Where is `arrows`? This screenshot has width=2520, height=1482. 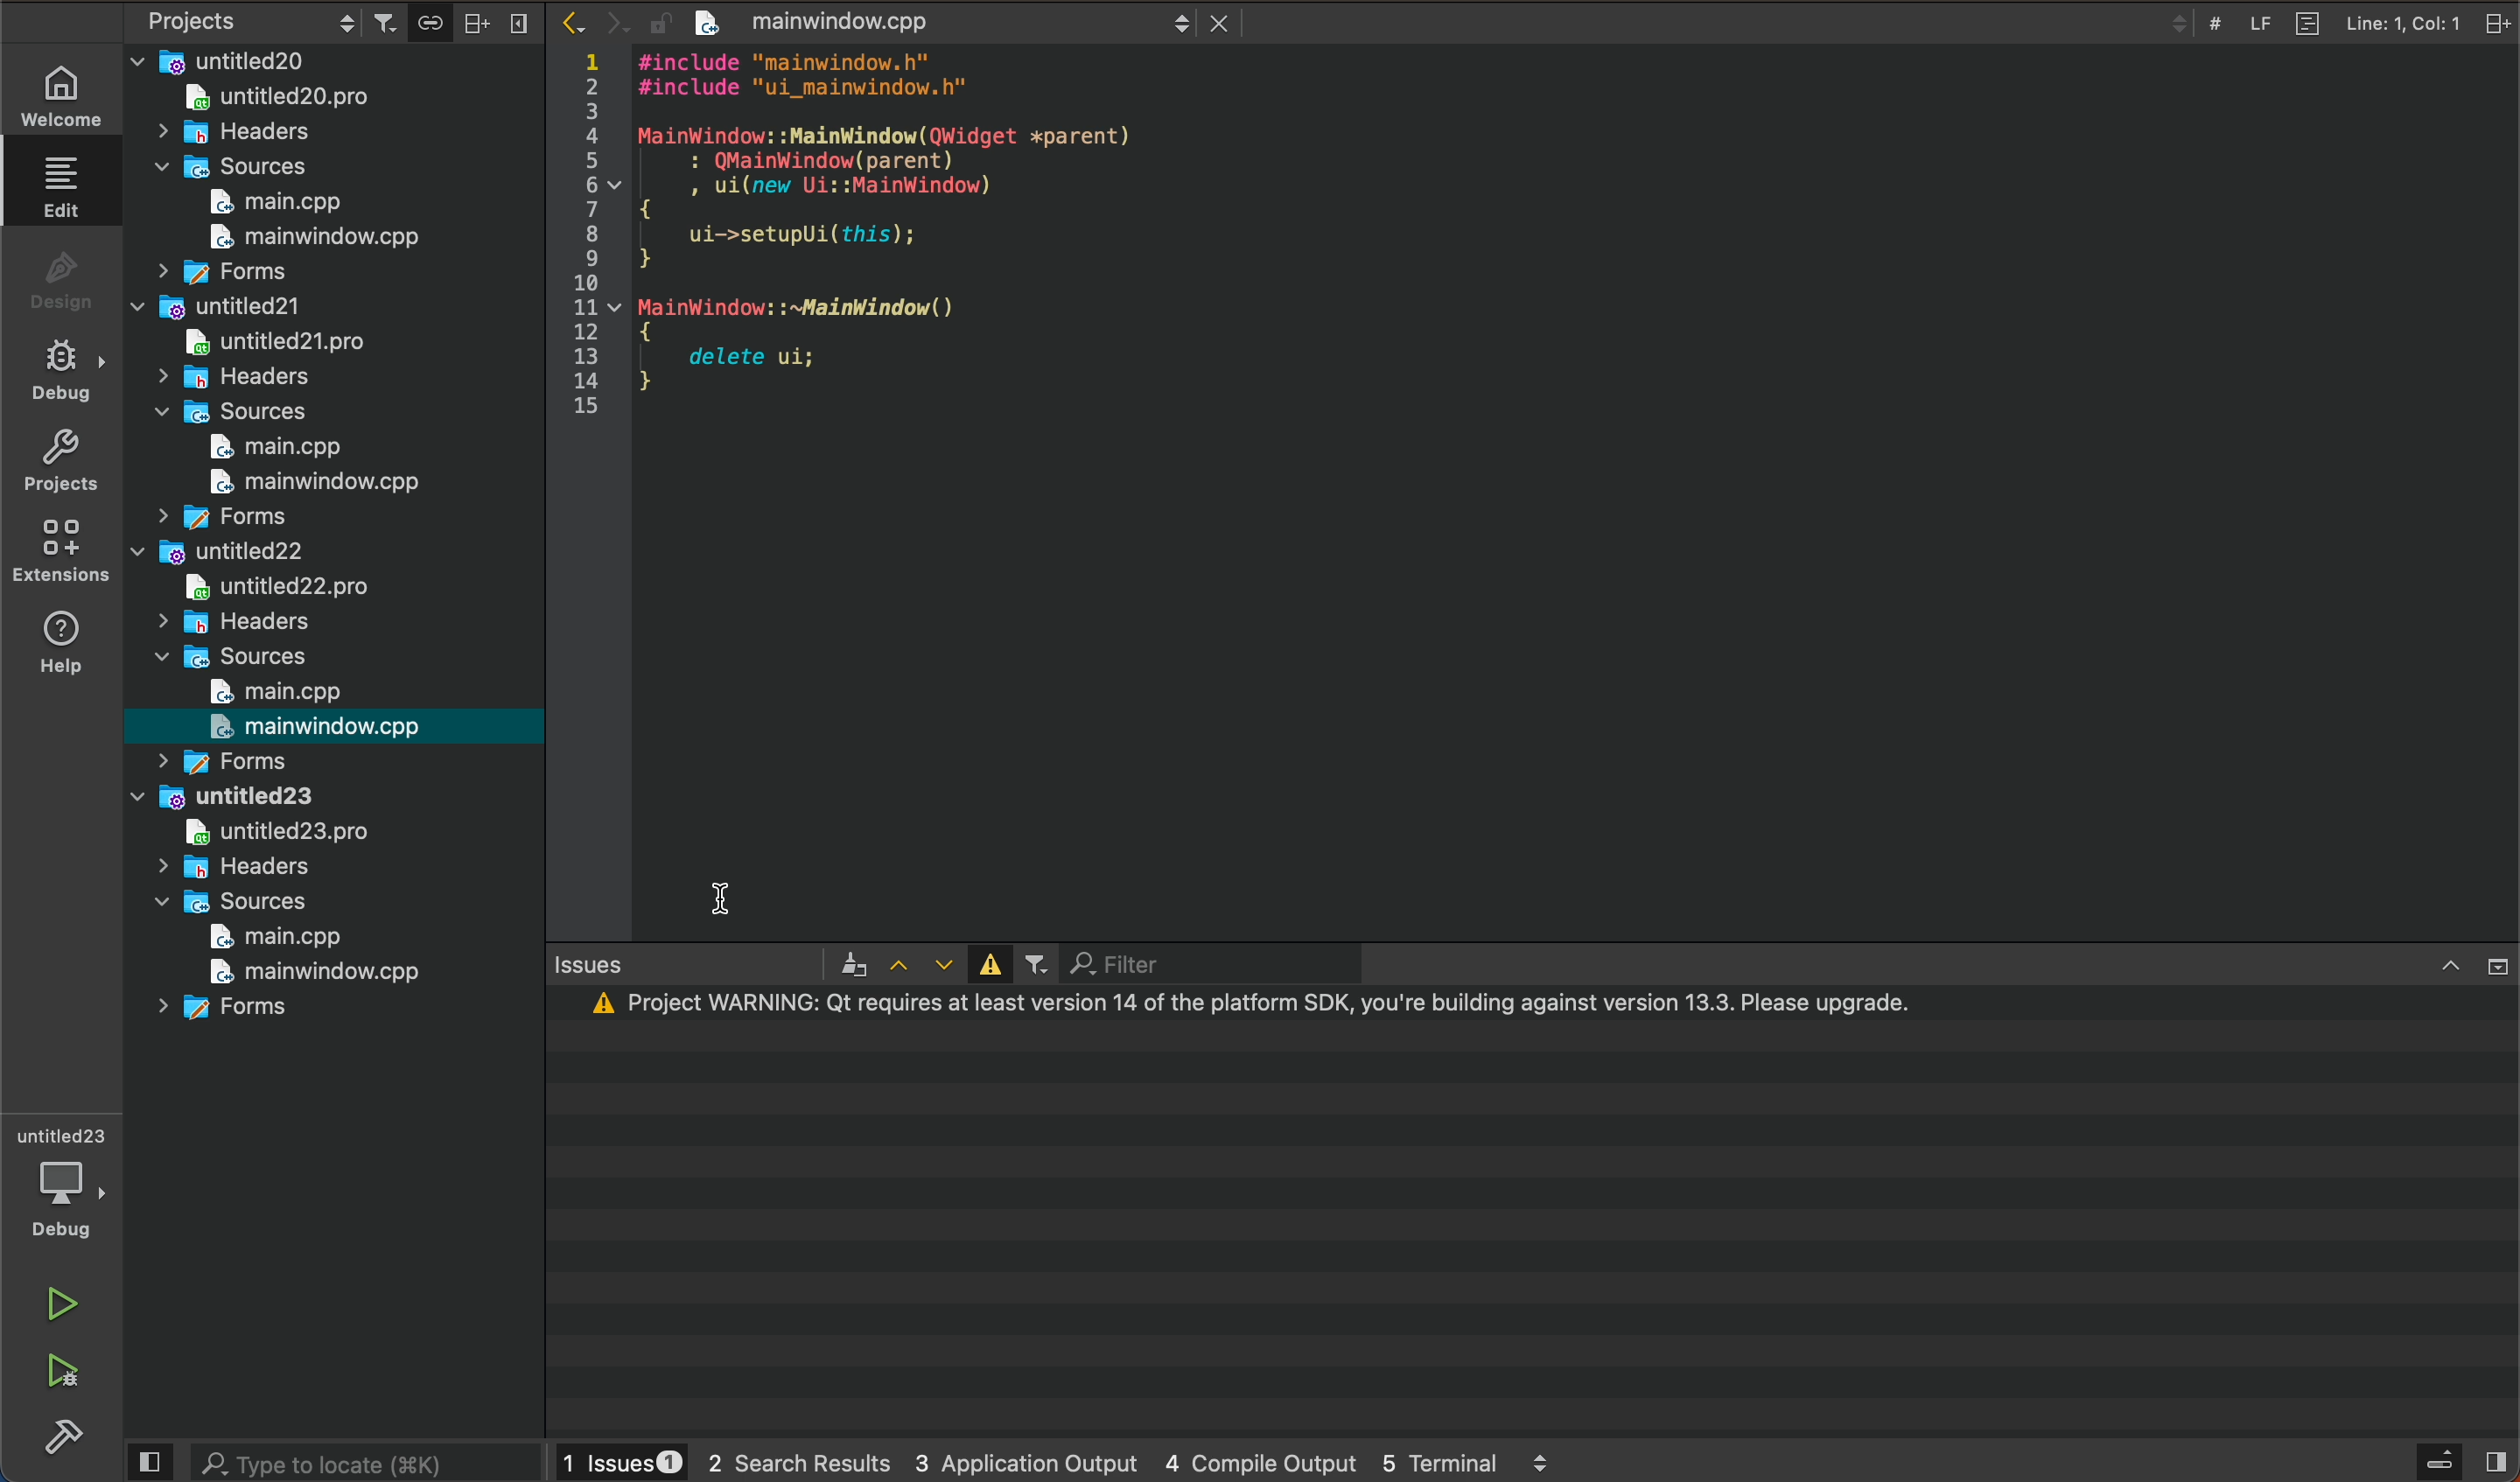 arrows is located at coordinates (919, 965).